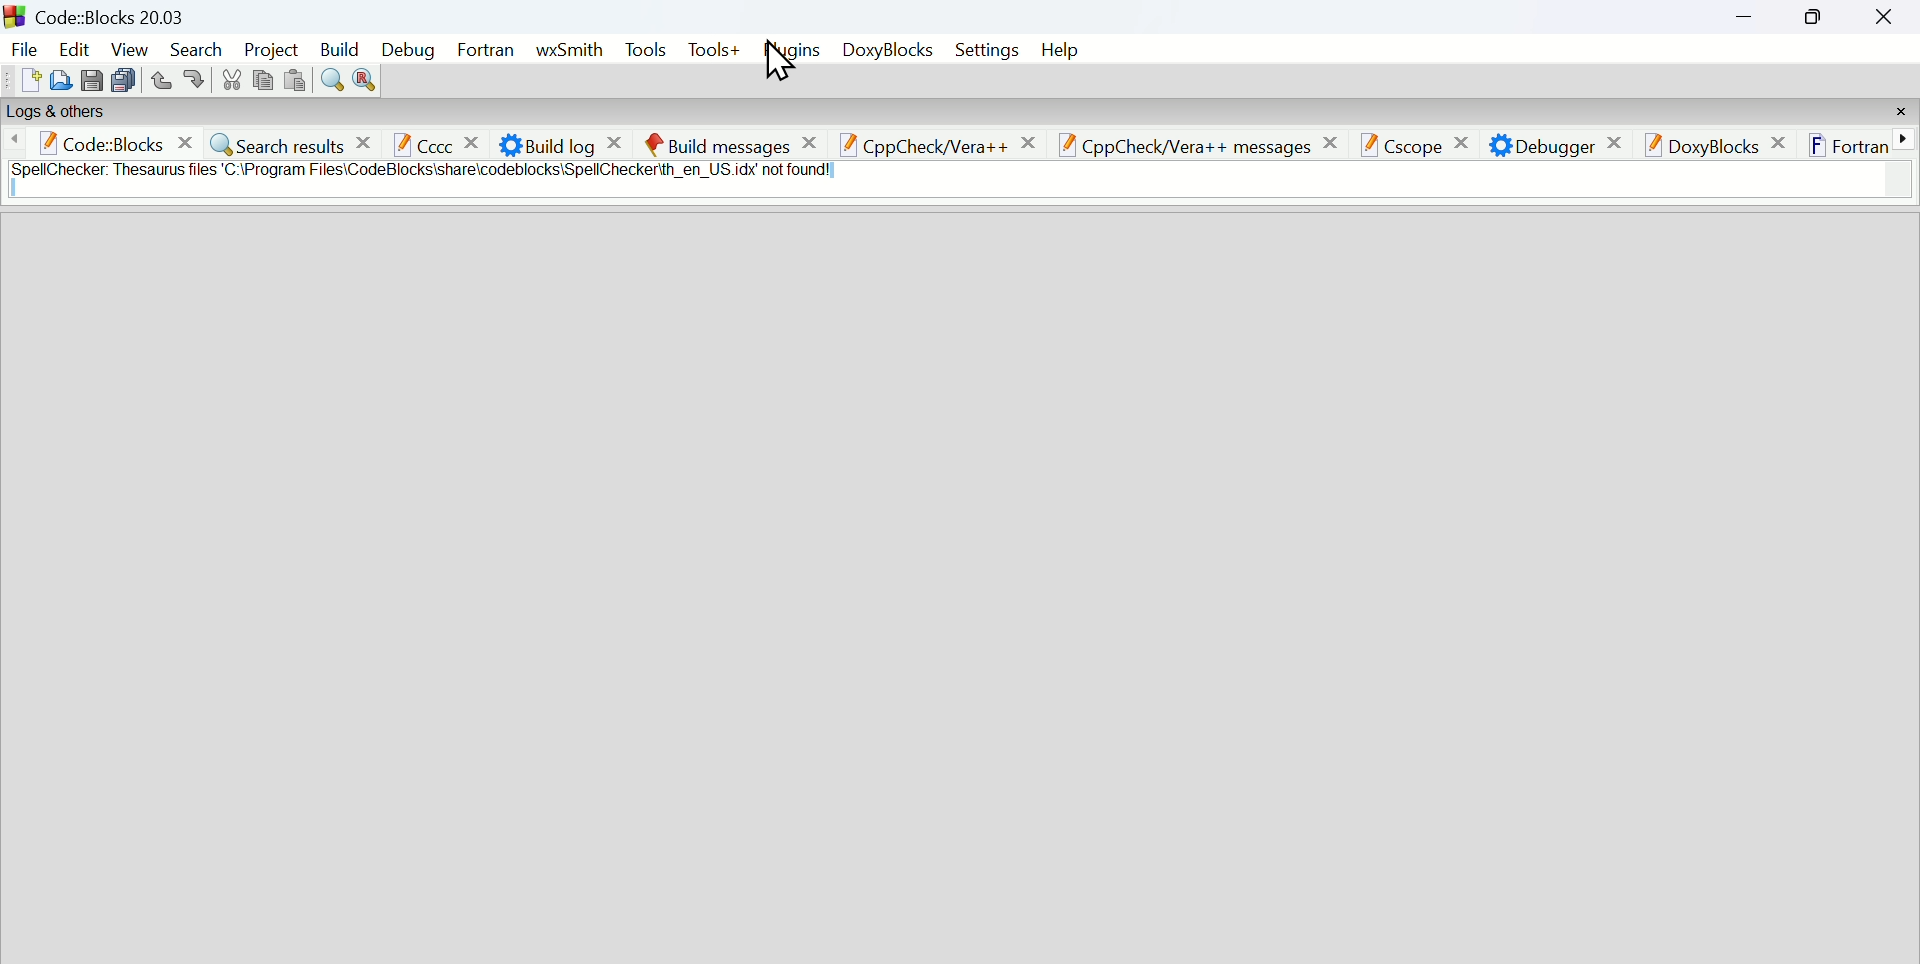  Describe the element at coordinates (1902, 112) in the screenshot. I see `Close` at that location.